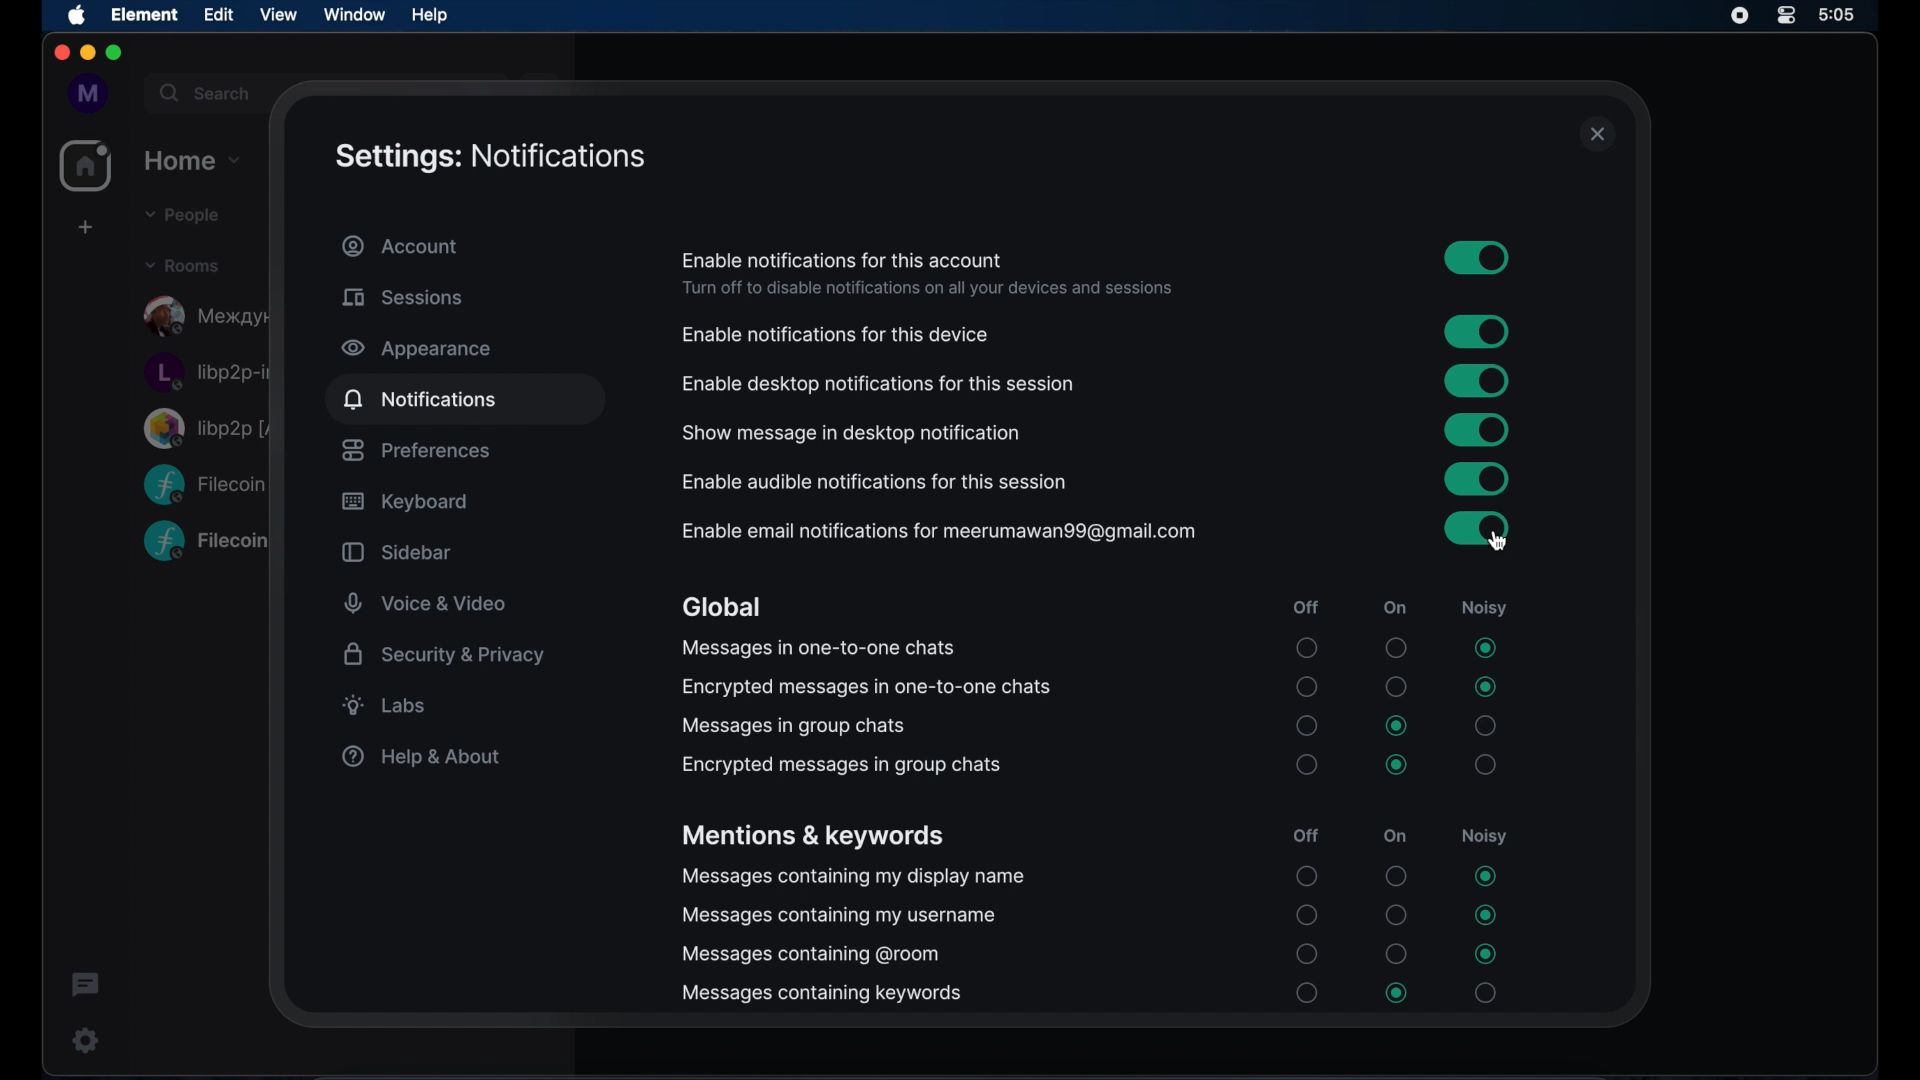 Image resolution: width=1920 pixels, height=1080 pixels. What do you see at coordinates (396, 552) in the screenshot?
I see `sidebar` at bounding box center [396, 552].